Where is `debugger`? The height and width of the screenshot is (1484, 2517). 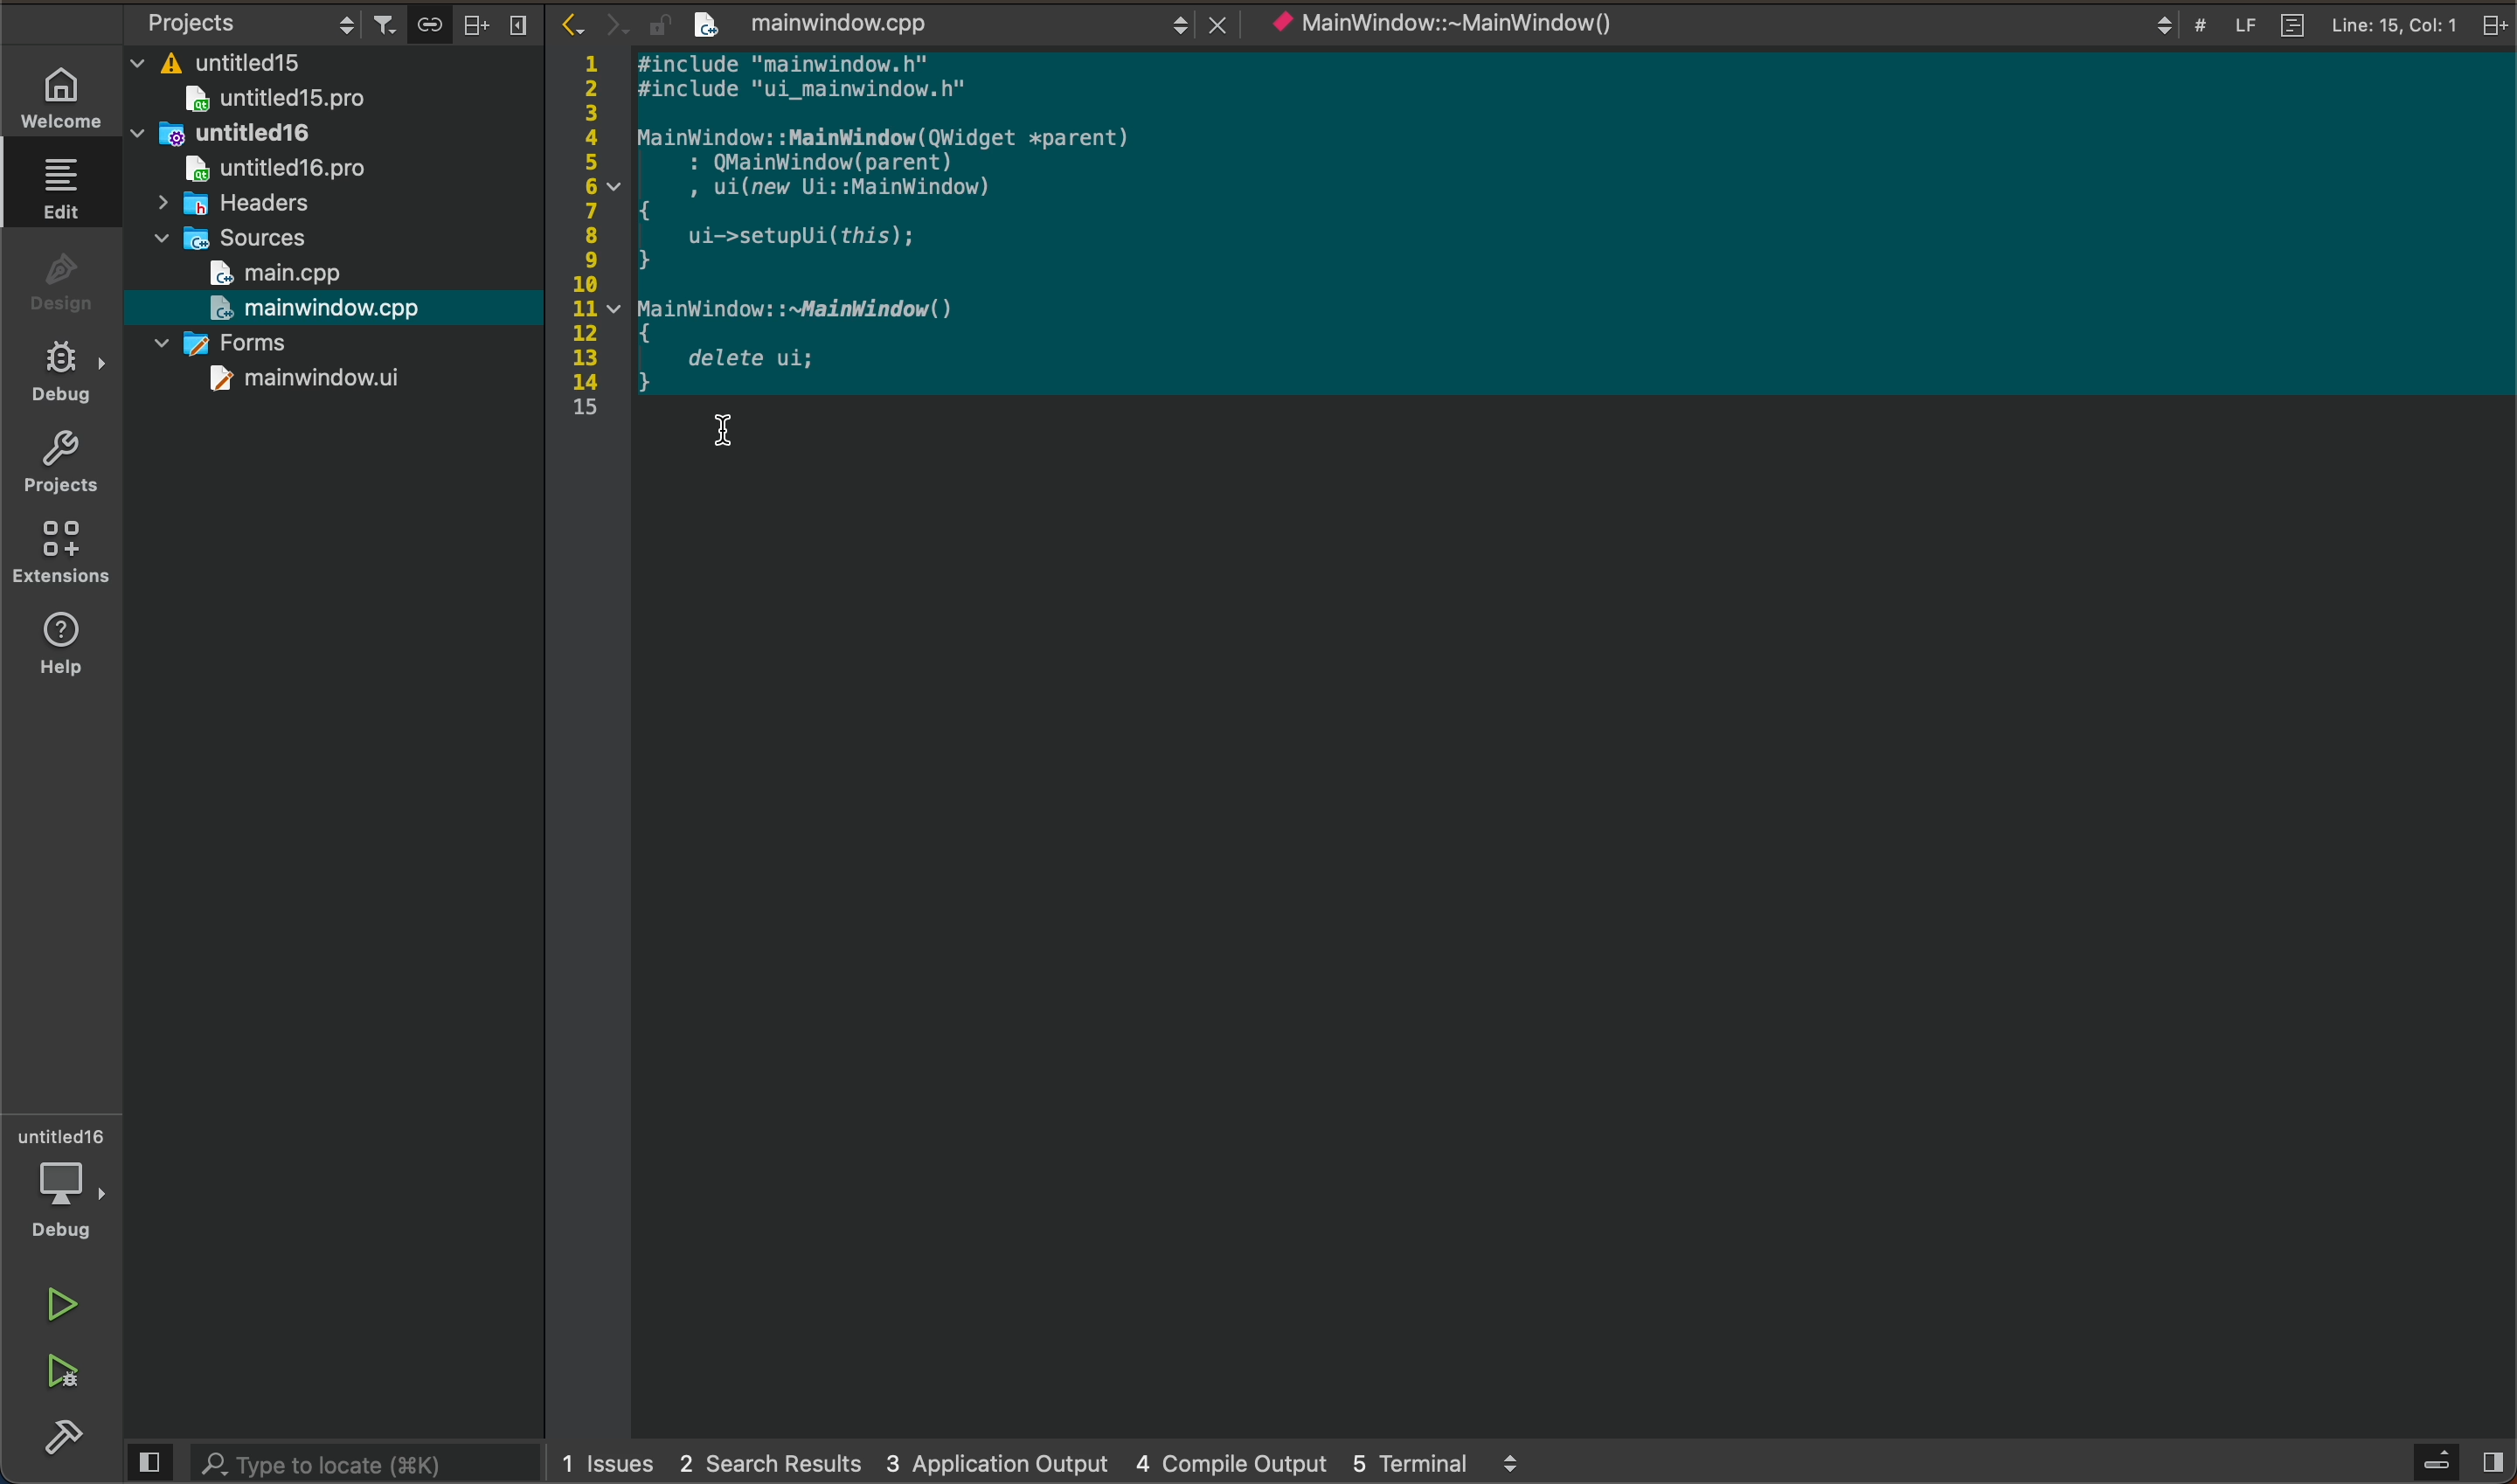
debugger is located at coordinates (65, 1183).